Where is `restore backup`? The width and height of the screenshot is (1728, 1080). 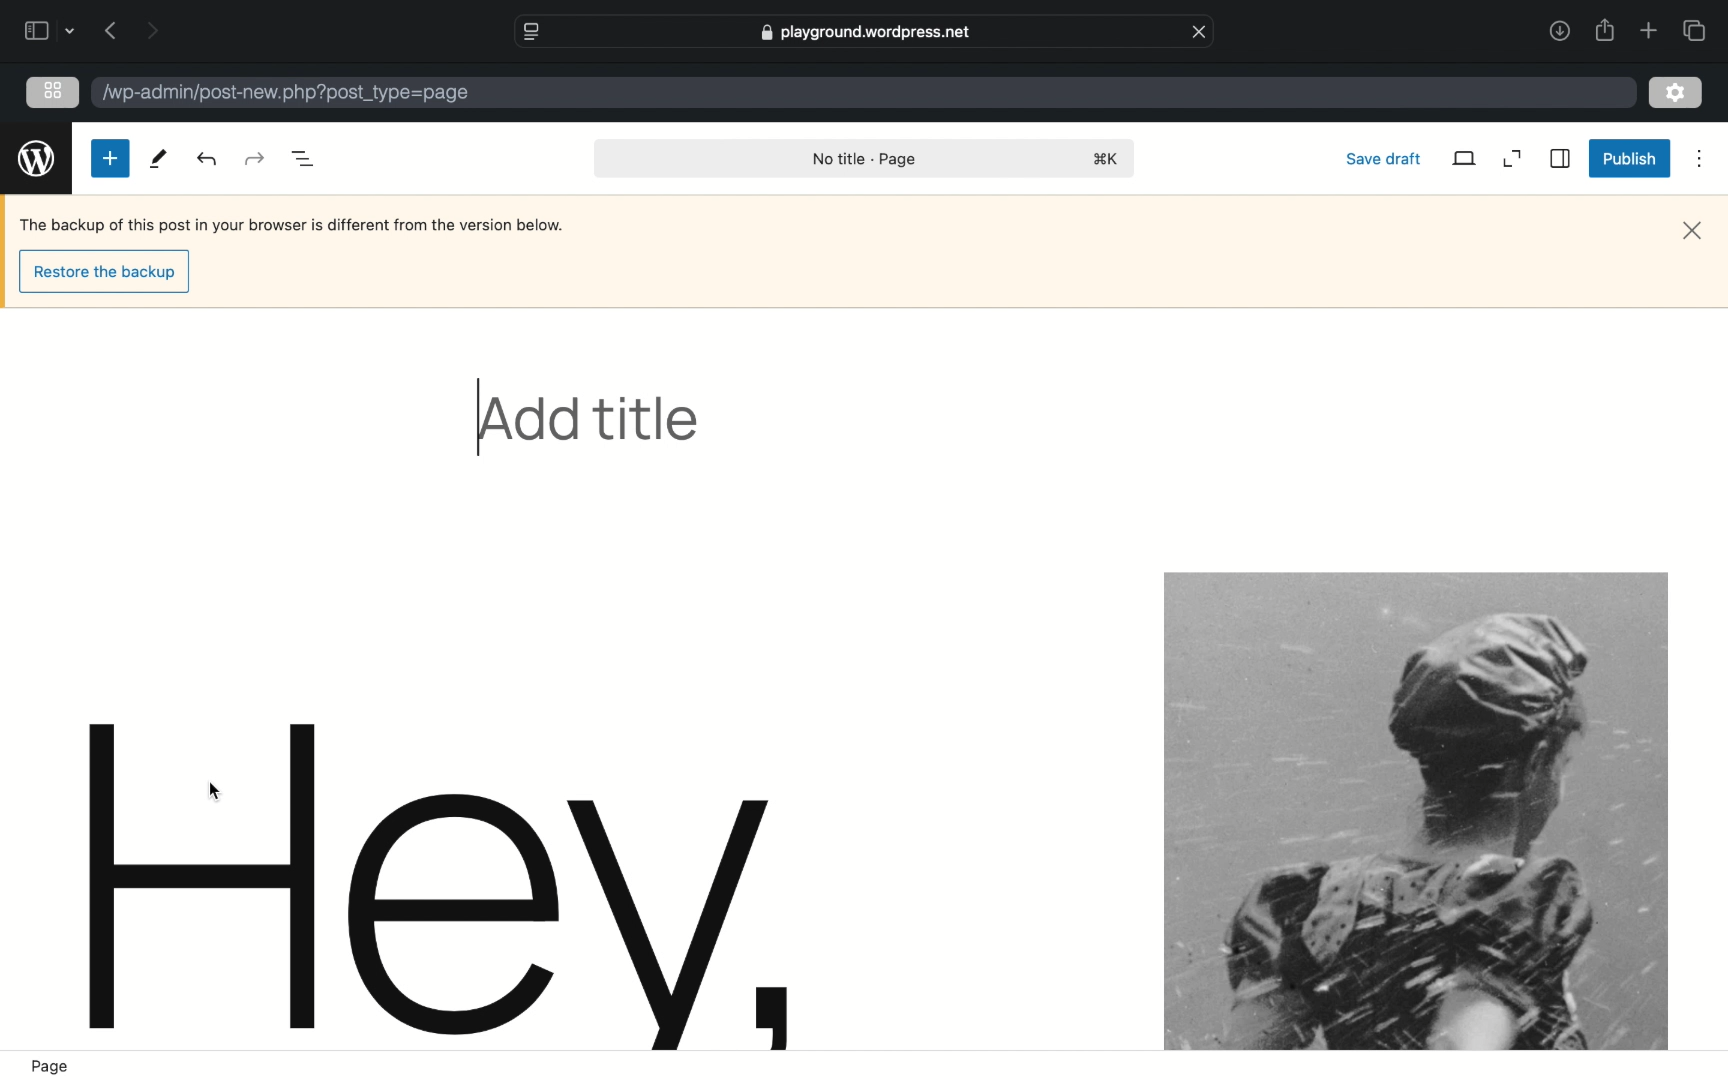 restore backup is located at coordinates (105, 273).